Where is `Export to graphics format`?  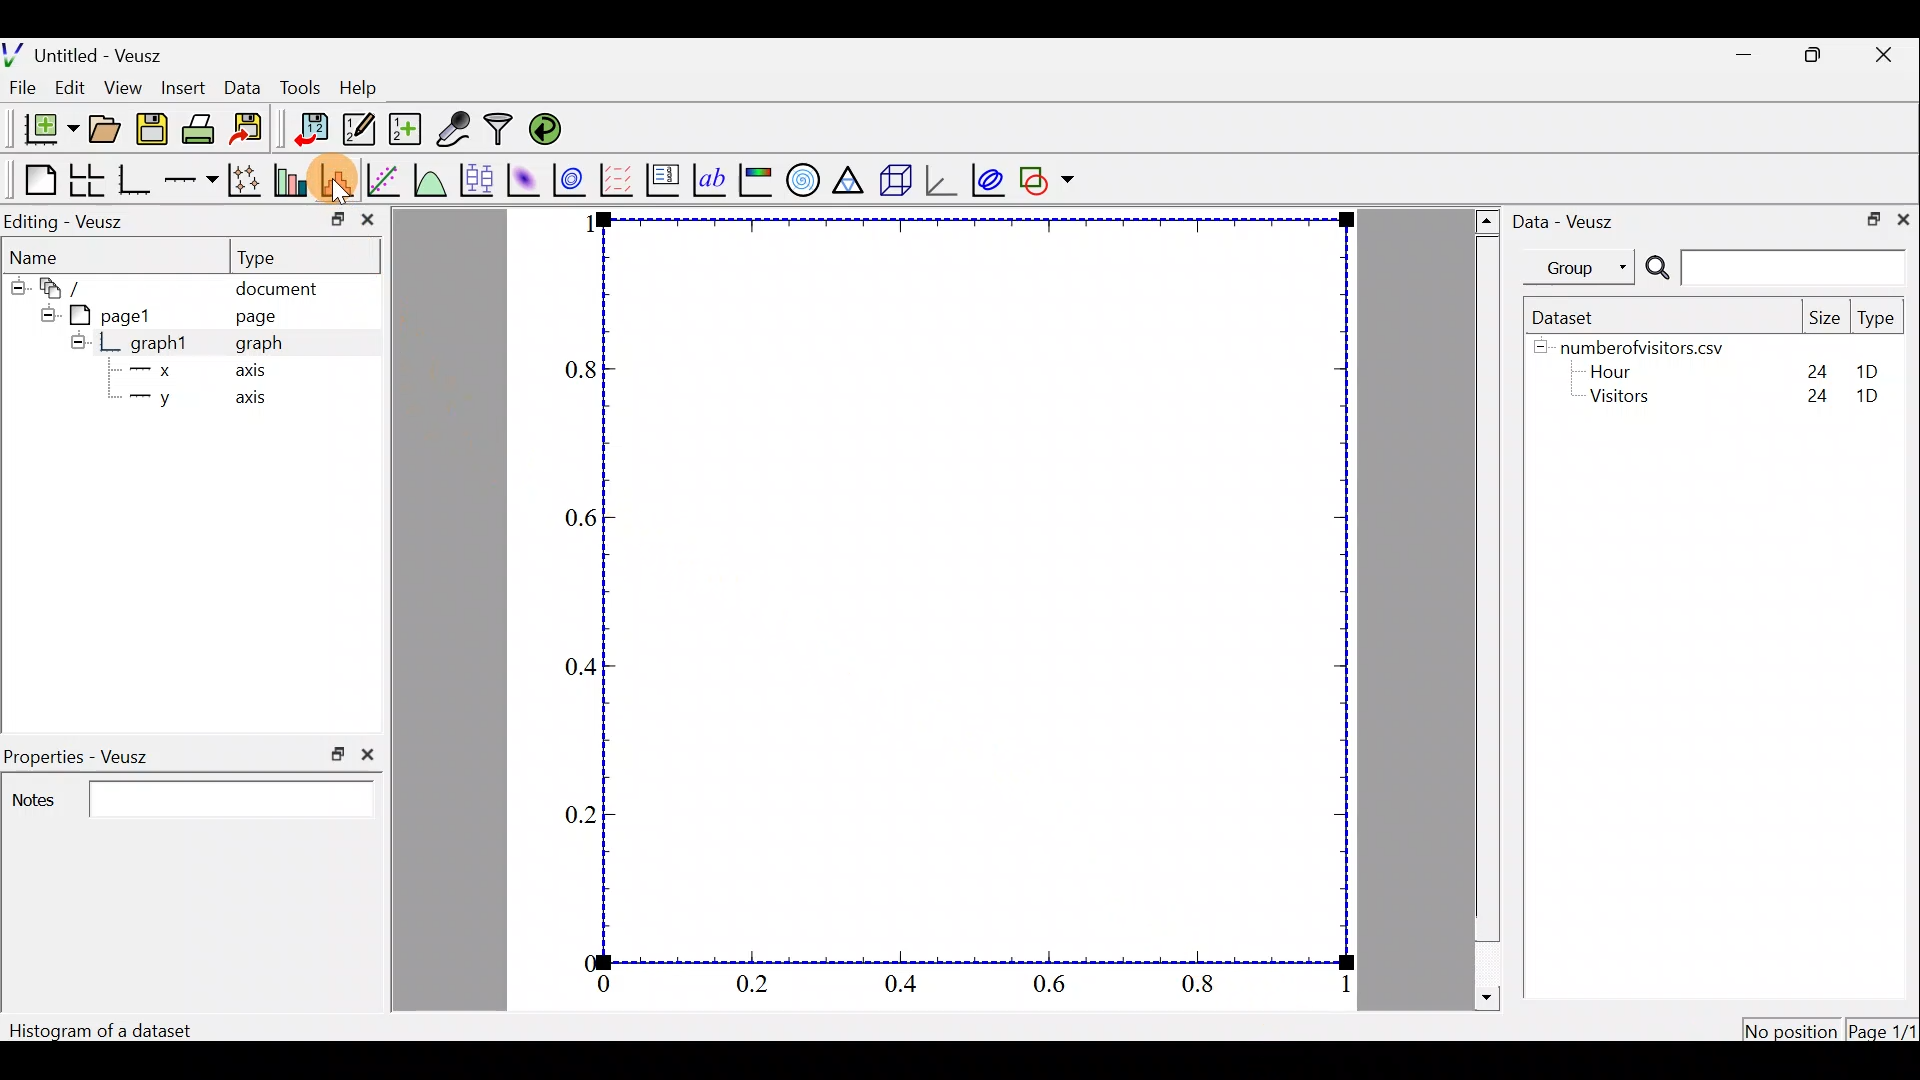
Export to graphics format is located at coordinates (254, 130).